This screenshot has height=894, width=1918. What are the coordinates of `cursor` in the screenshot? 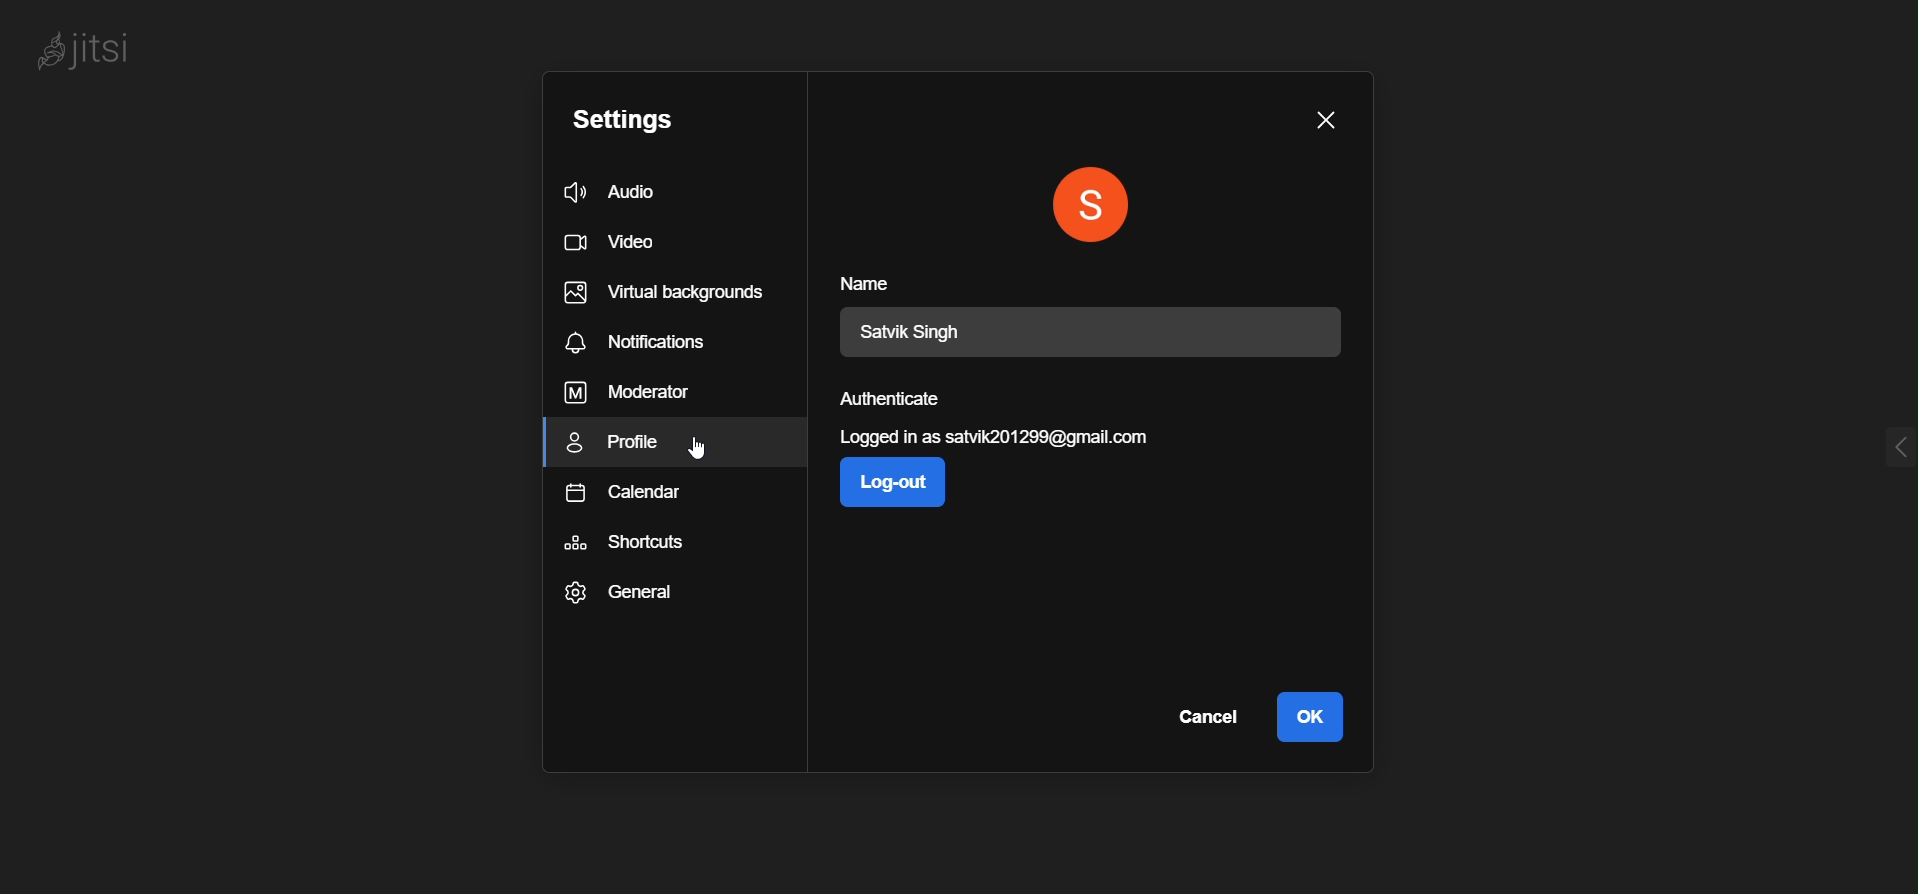 It's located at (702, 450).